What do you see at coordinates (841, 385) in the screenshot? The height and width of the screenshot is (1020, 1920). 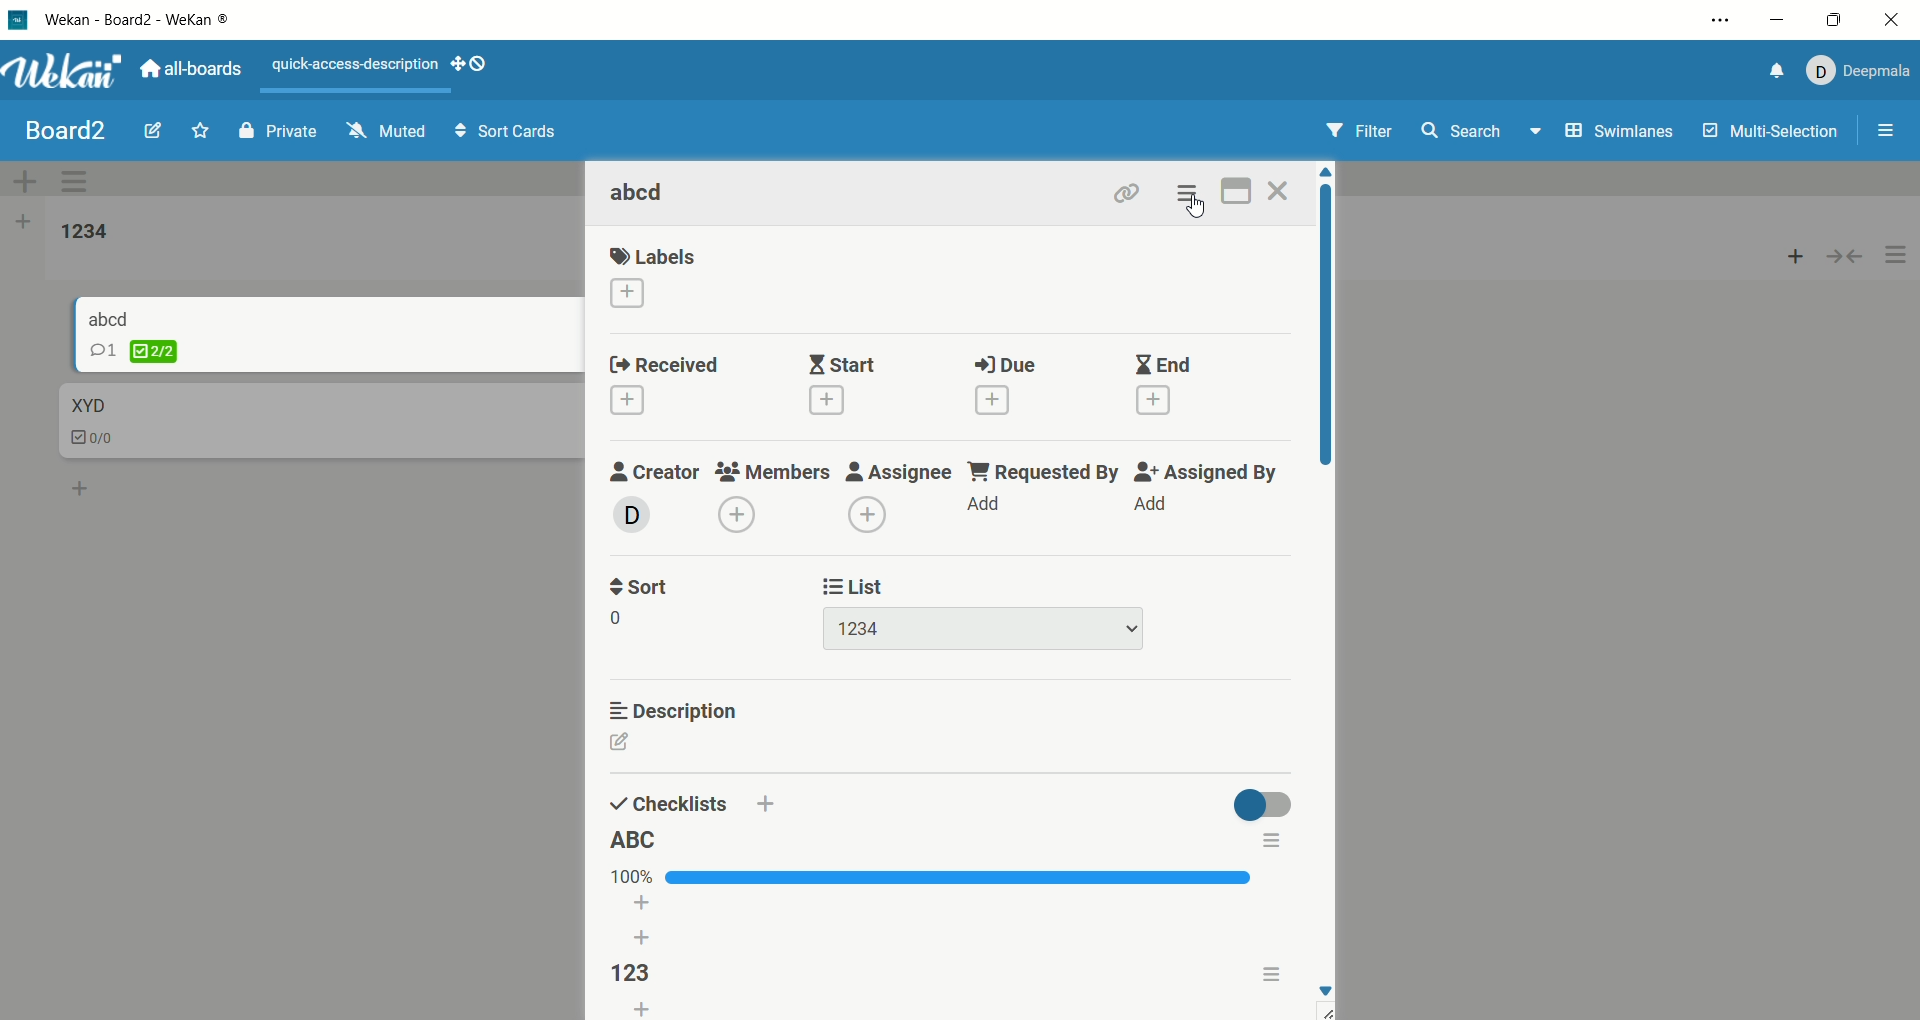 I see `start` at bounding box center [841, 385].